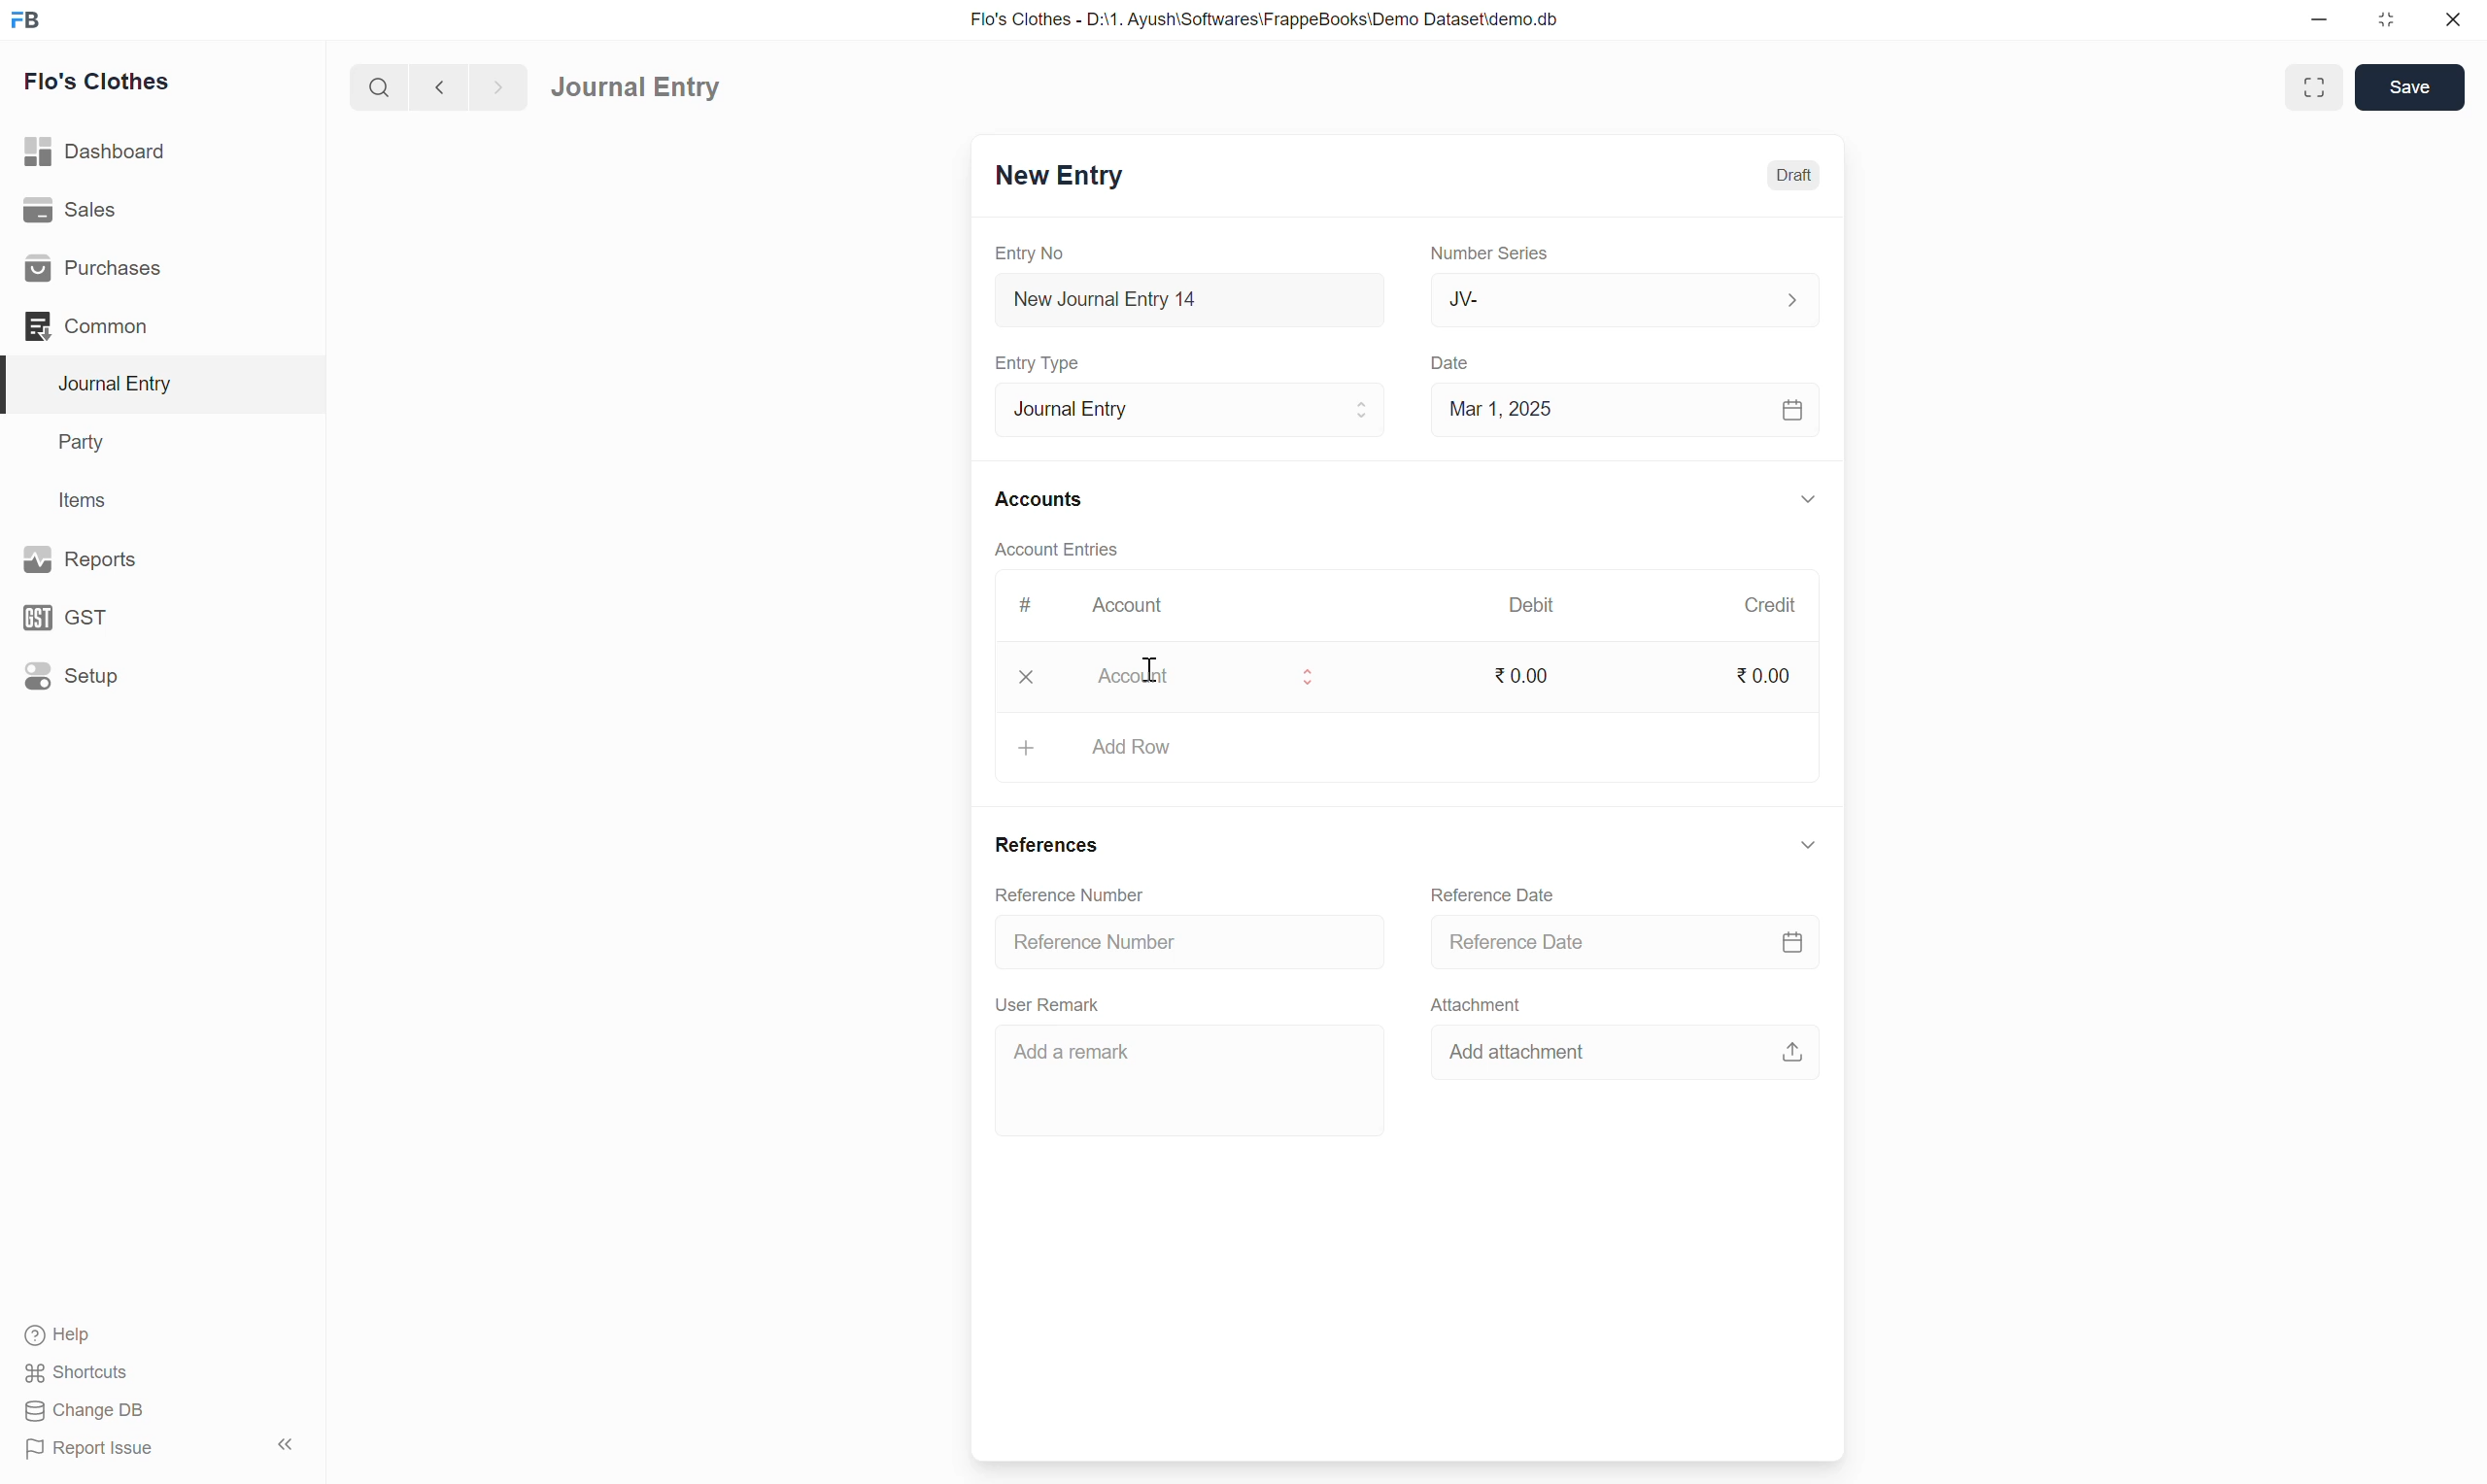  Describe the element at coordinates (494, 88) in the screenshot. I see `forward` at that location.